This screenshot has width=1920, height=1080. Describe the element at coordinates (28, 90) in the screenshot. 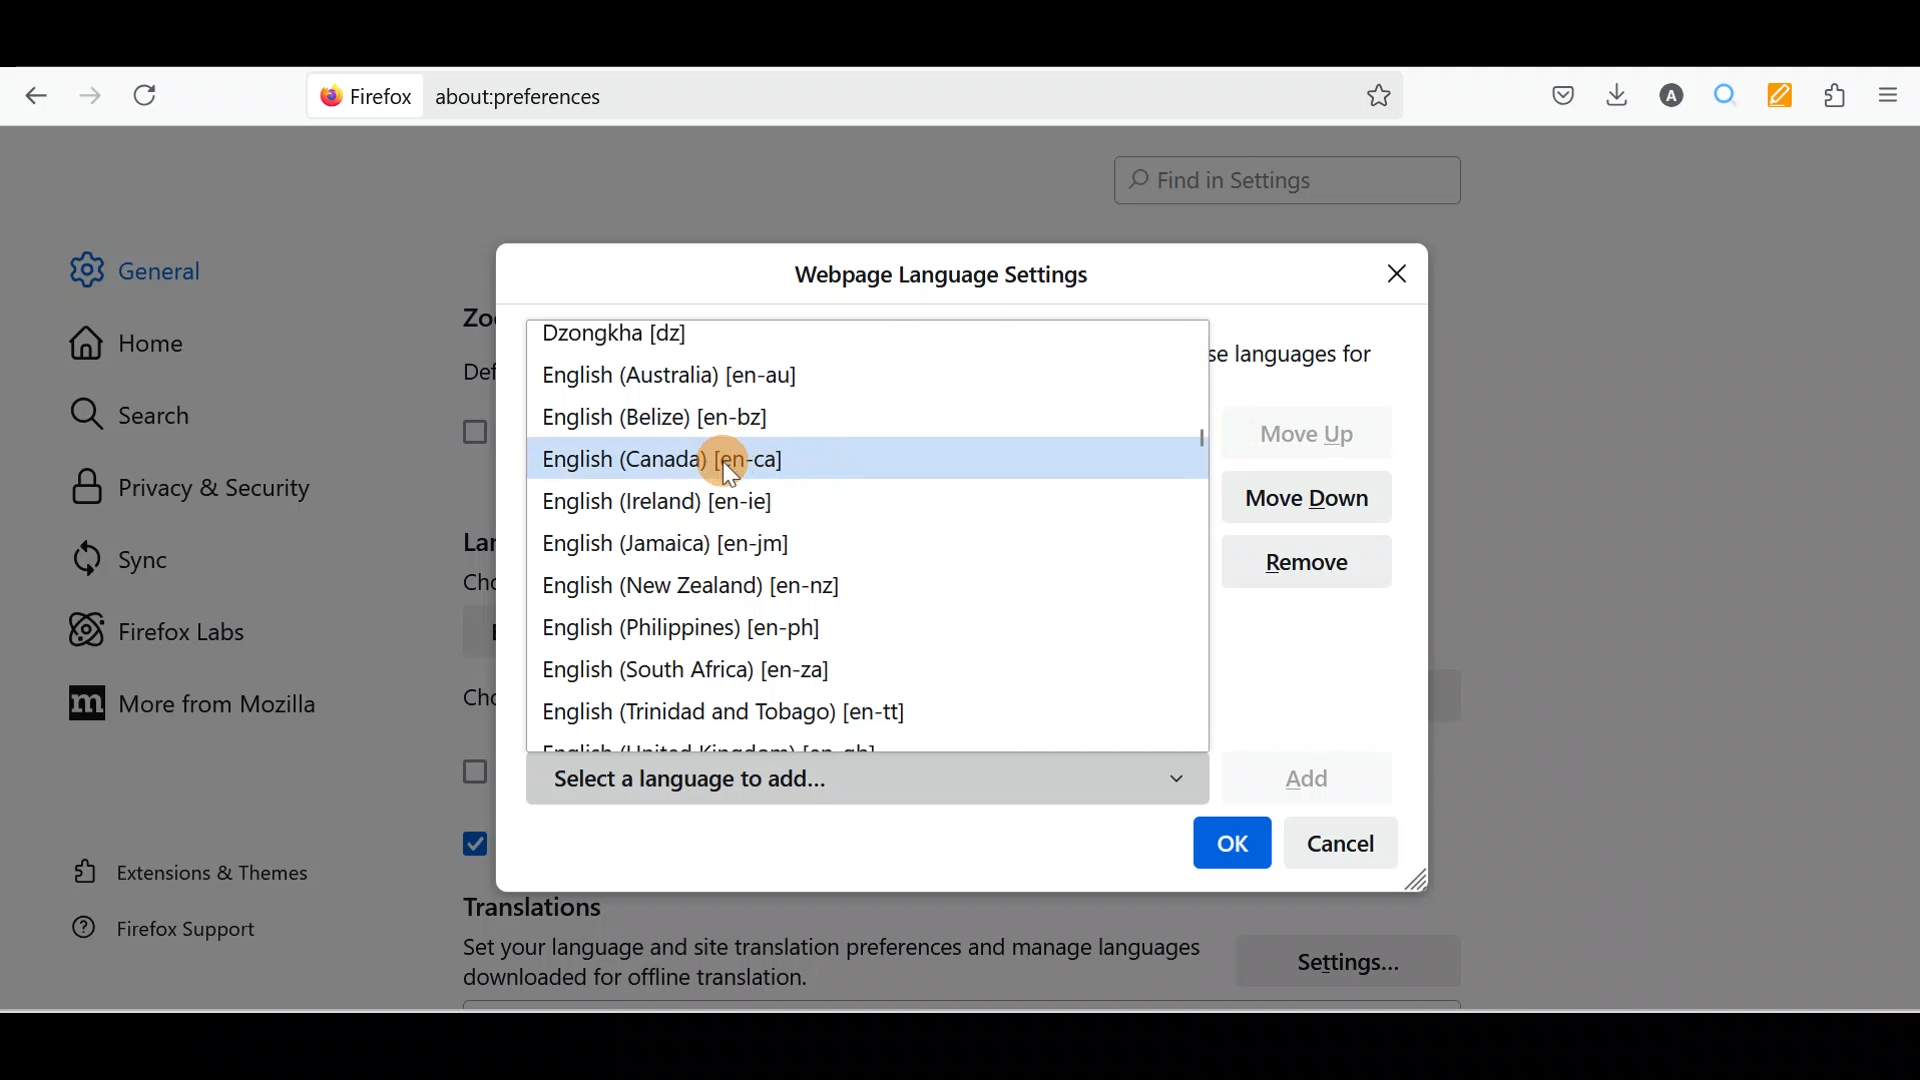

I see `Go back one page` at that location.